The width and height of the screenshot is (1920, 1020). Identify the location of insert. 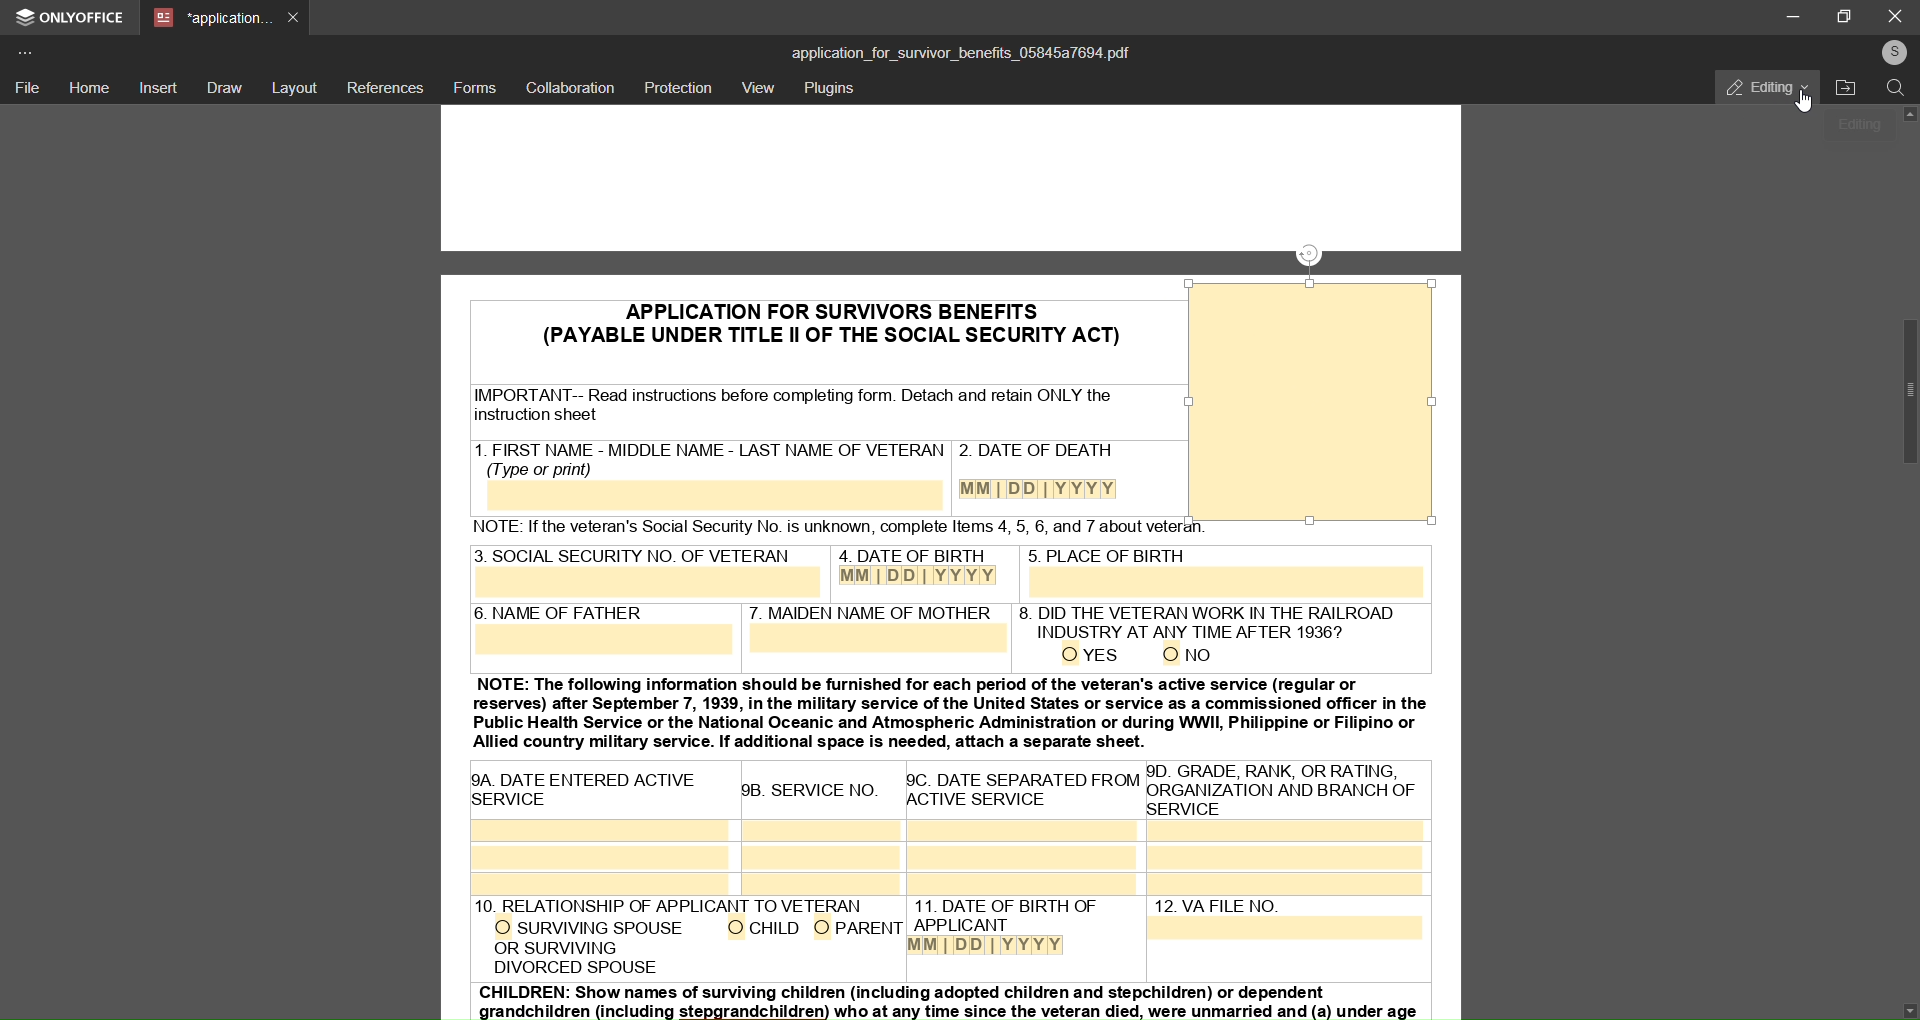
(160, 89).